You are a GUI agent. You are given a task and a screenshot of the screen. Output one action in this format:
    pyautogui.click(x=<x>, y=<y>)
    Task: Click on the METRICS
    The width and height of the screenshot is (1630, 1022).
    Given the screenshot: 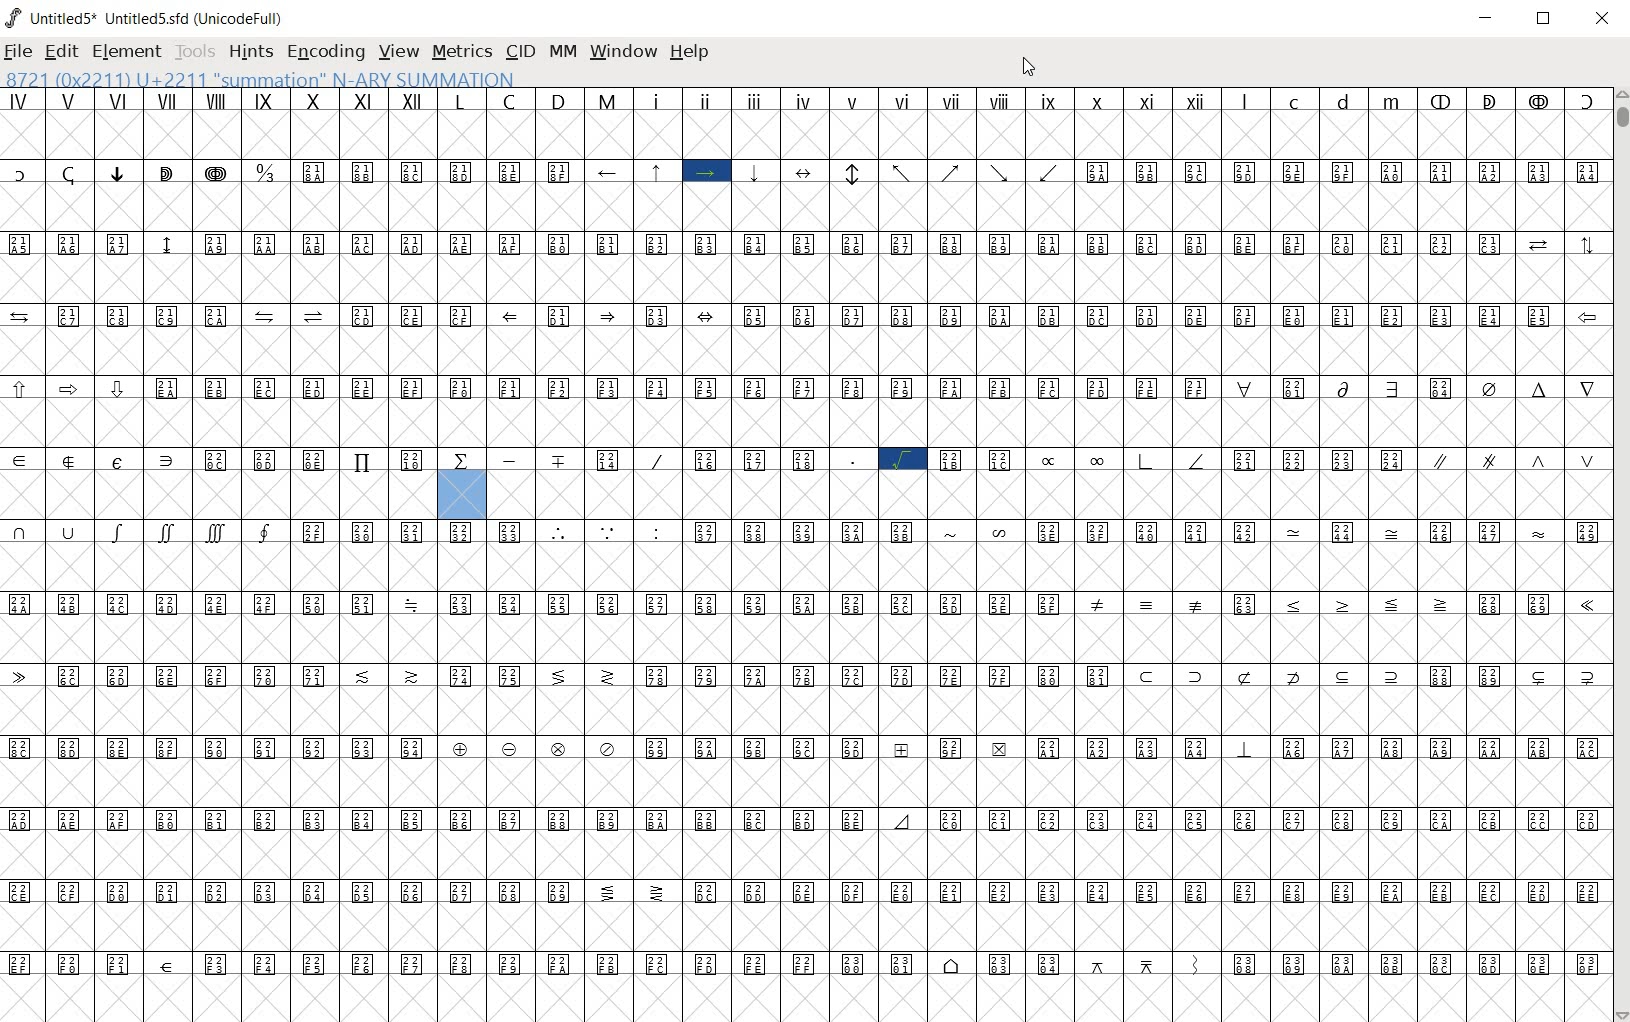 What is the action you would take?
    pyautogui.click(x=461, y=51)
    